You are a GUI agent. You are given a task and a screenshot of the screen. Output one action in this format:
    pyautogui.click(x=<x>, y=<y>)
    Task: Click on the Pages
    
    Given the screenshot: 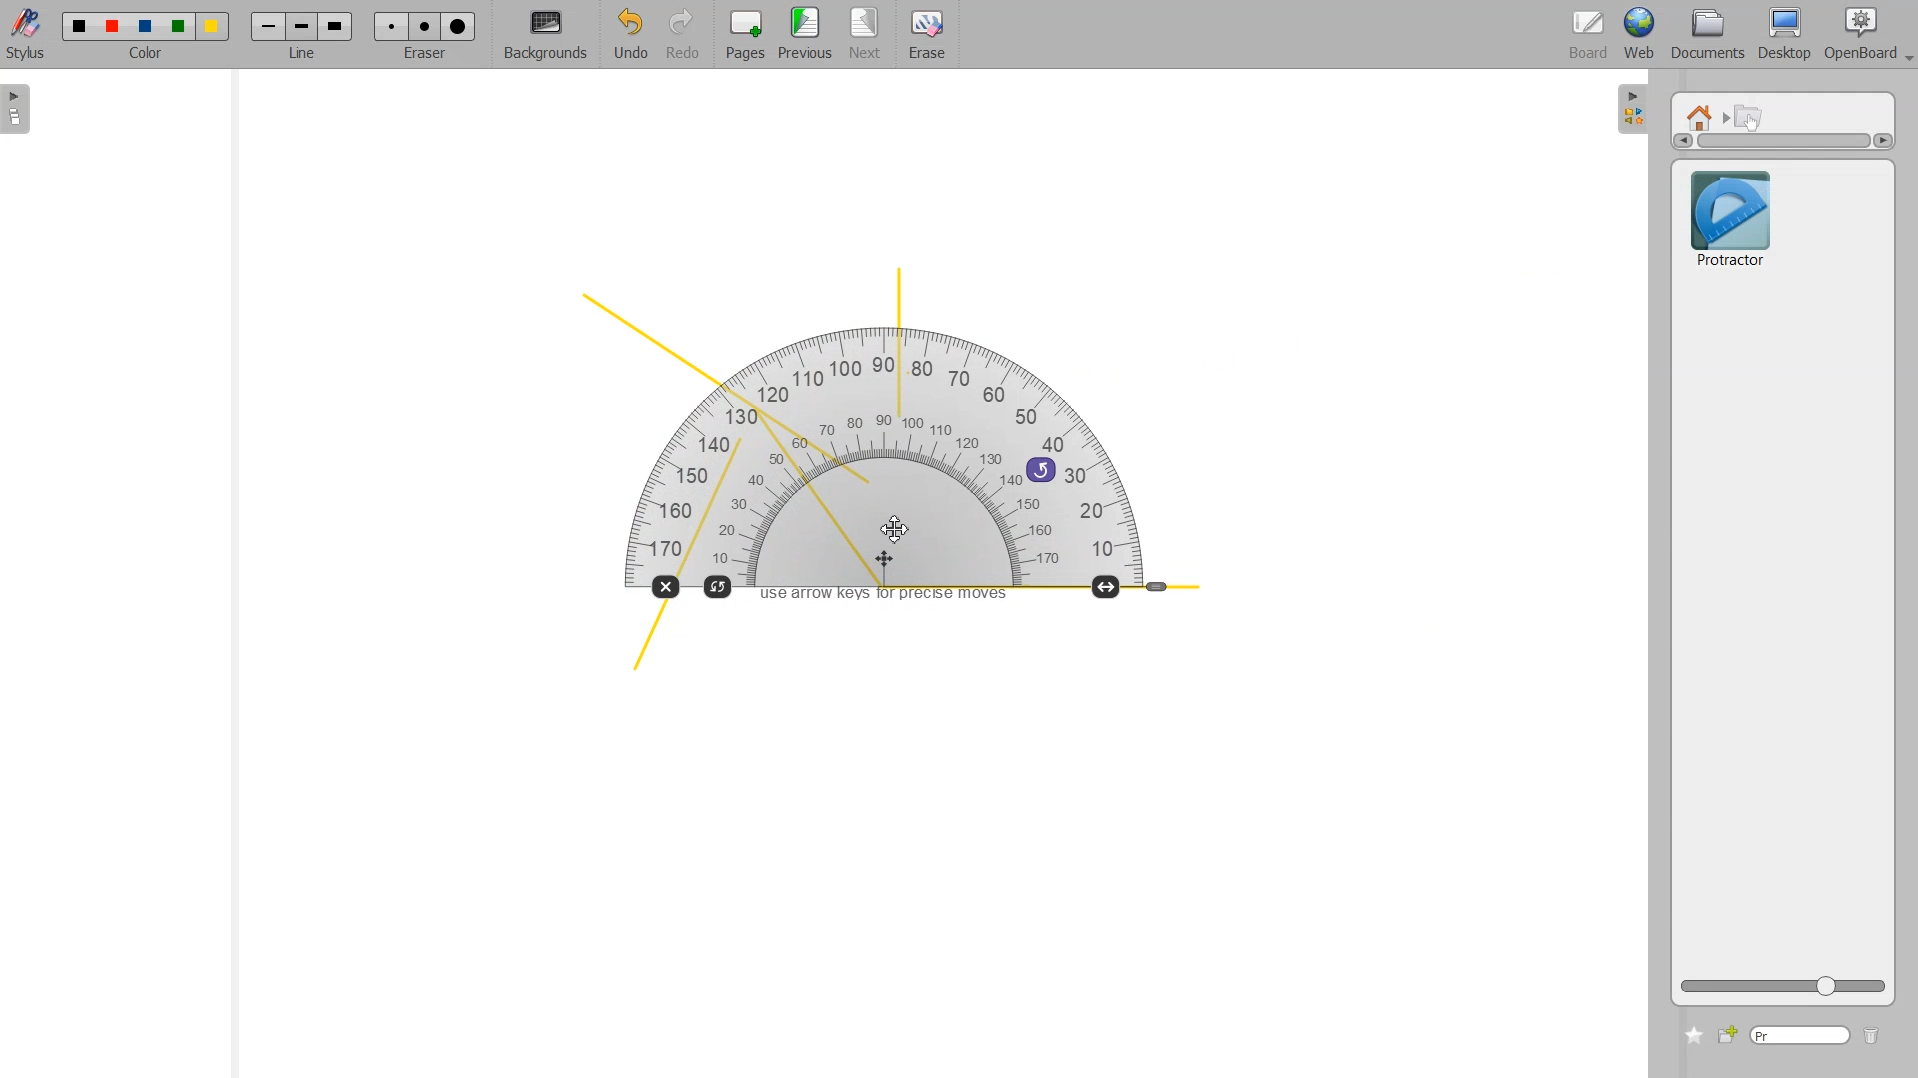 What is the action you would take?
    pyautogui.click(x=743, y=36)
    